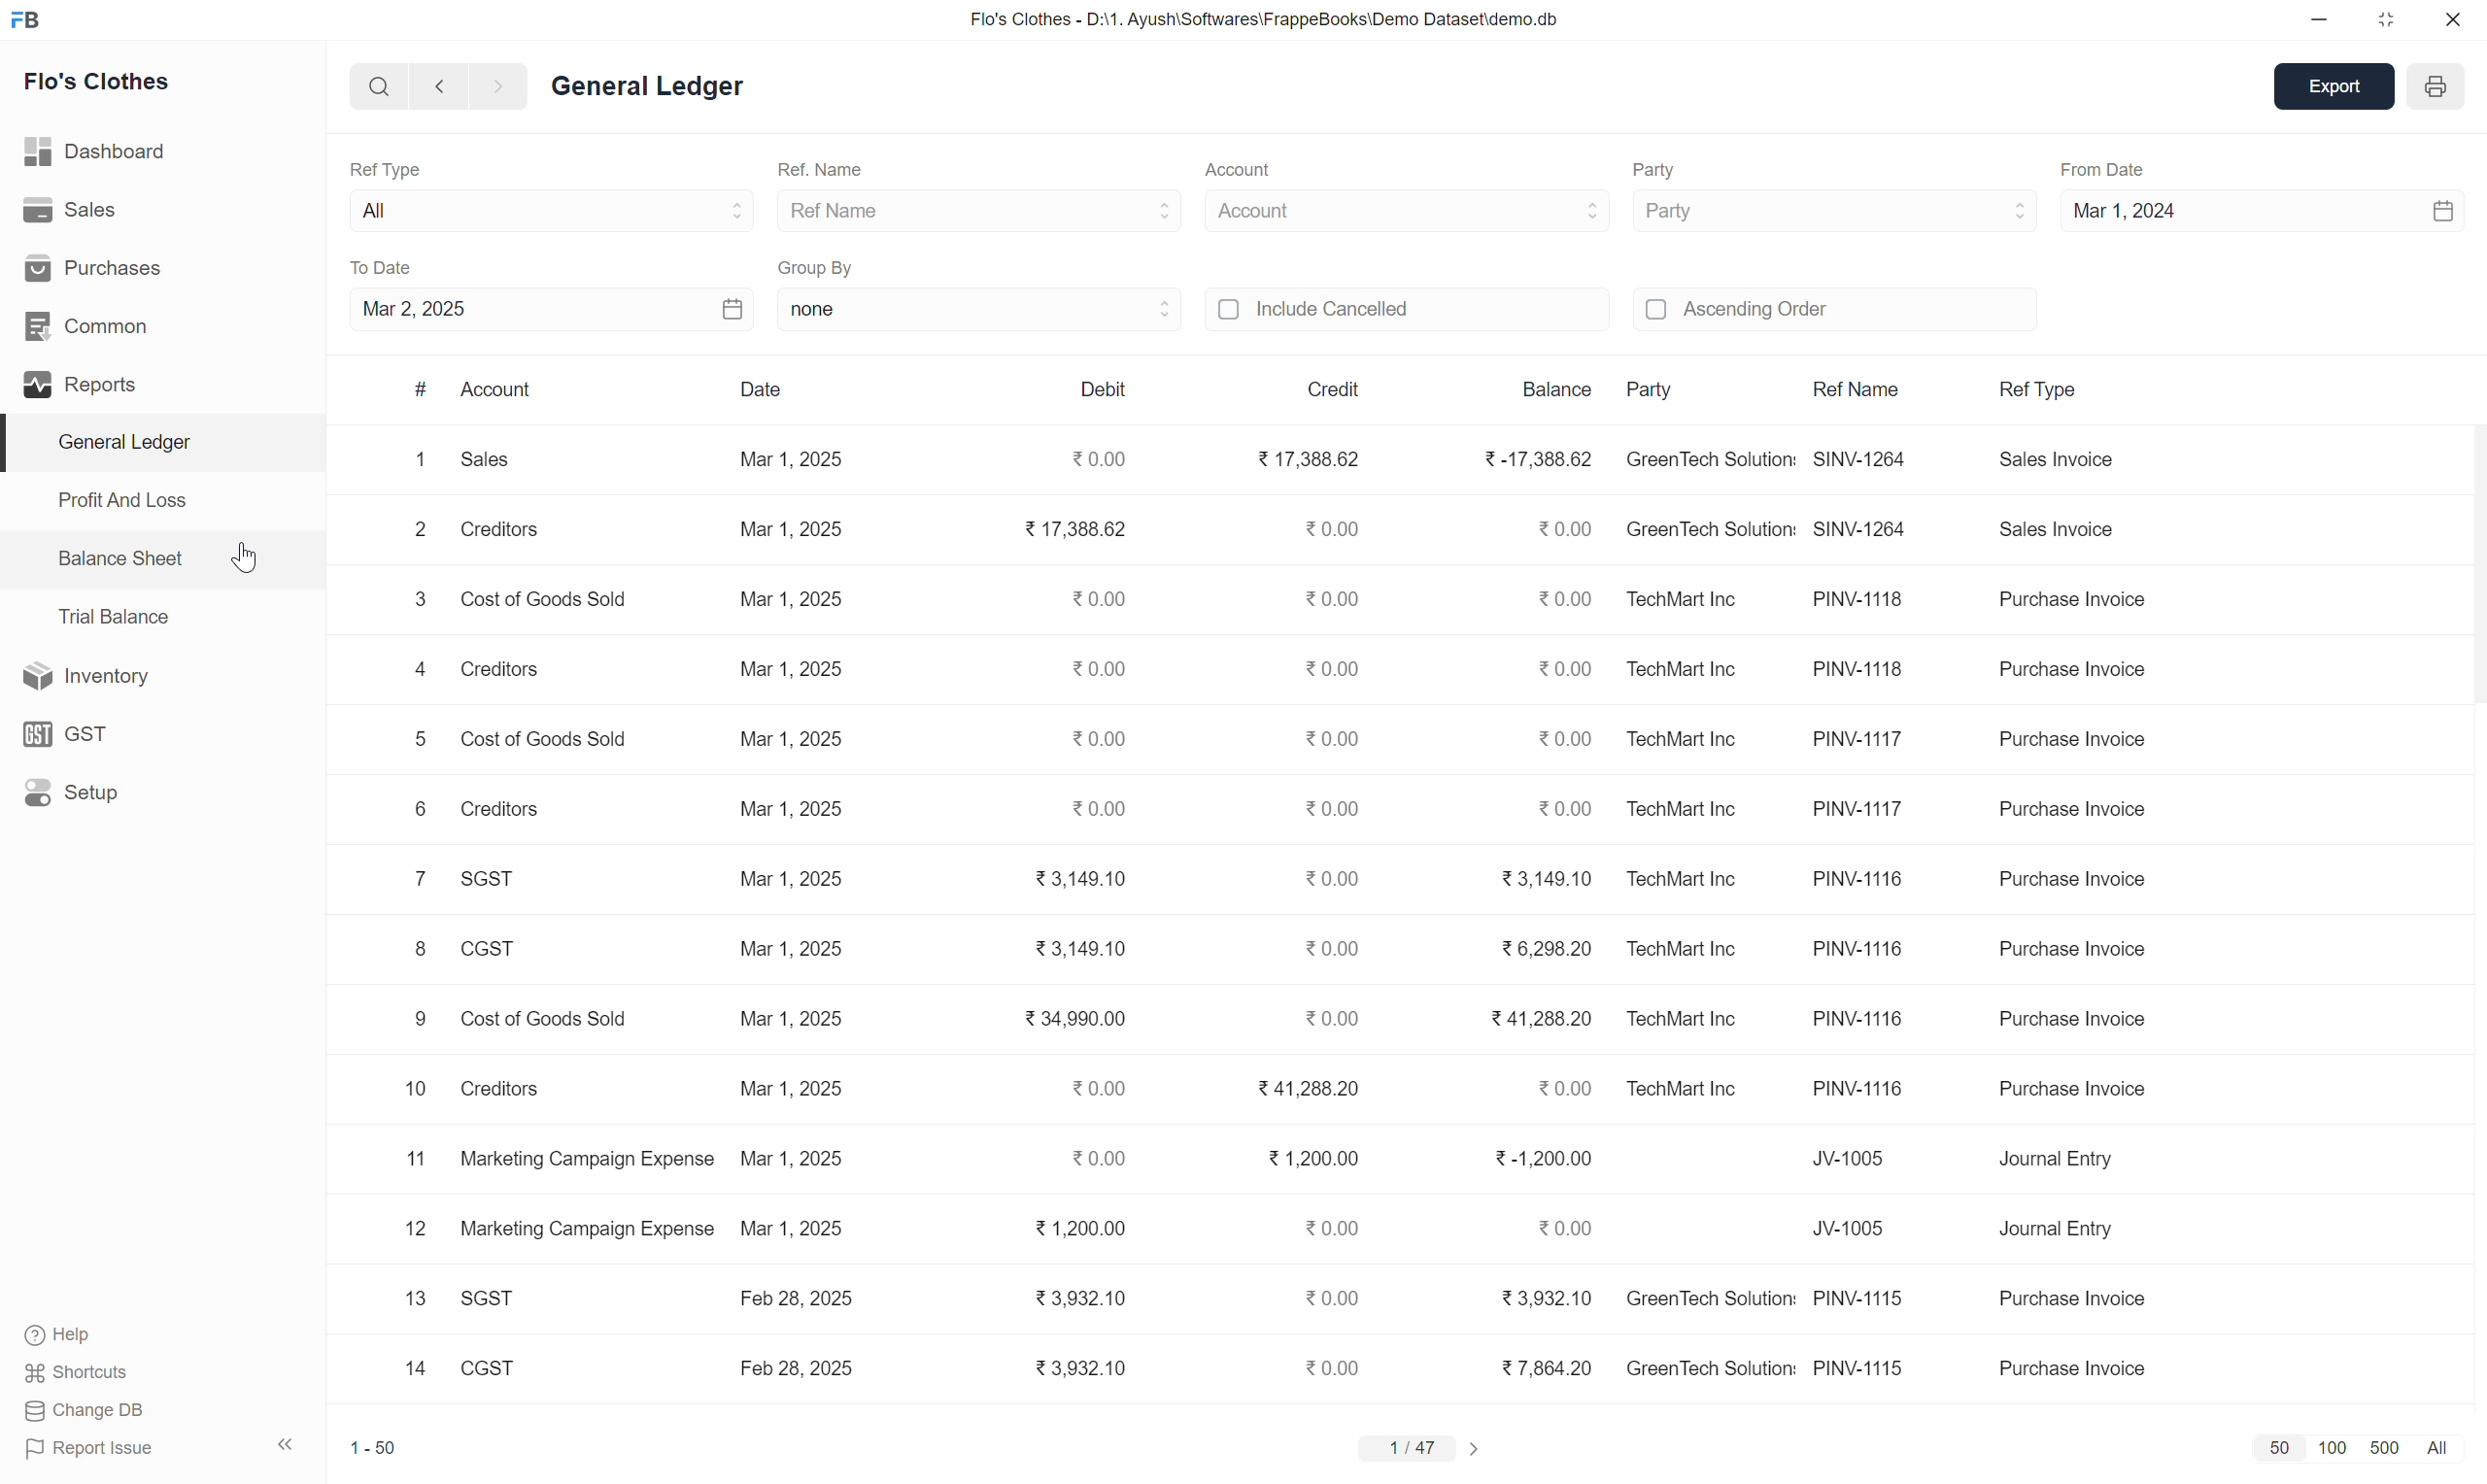 This screenshot has width=2487, height=1484. I want to click on Creditors, so click(509, 809).